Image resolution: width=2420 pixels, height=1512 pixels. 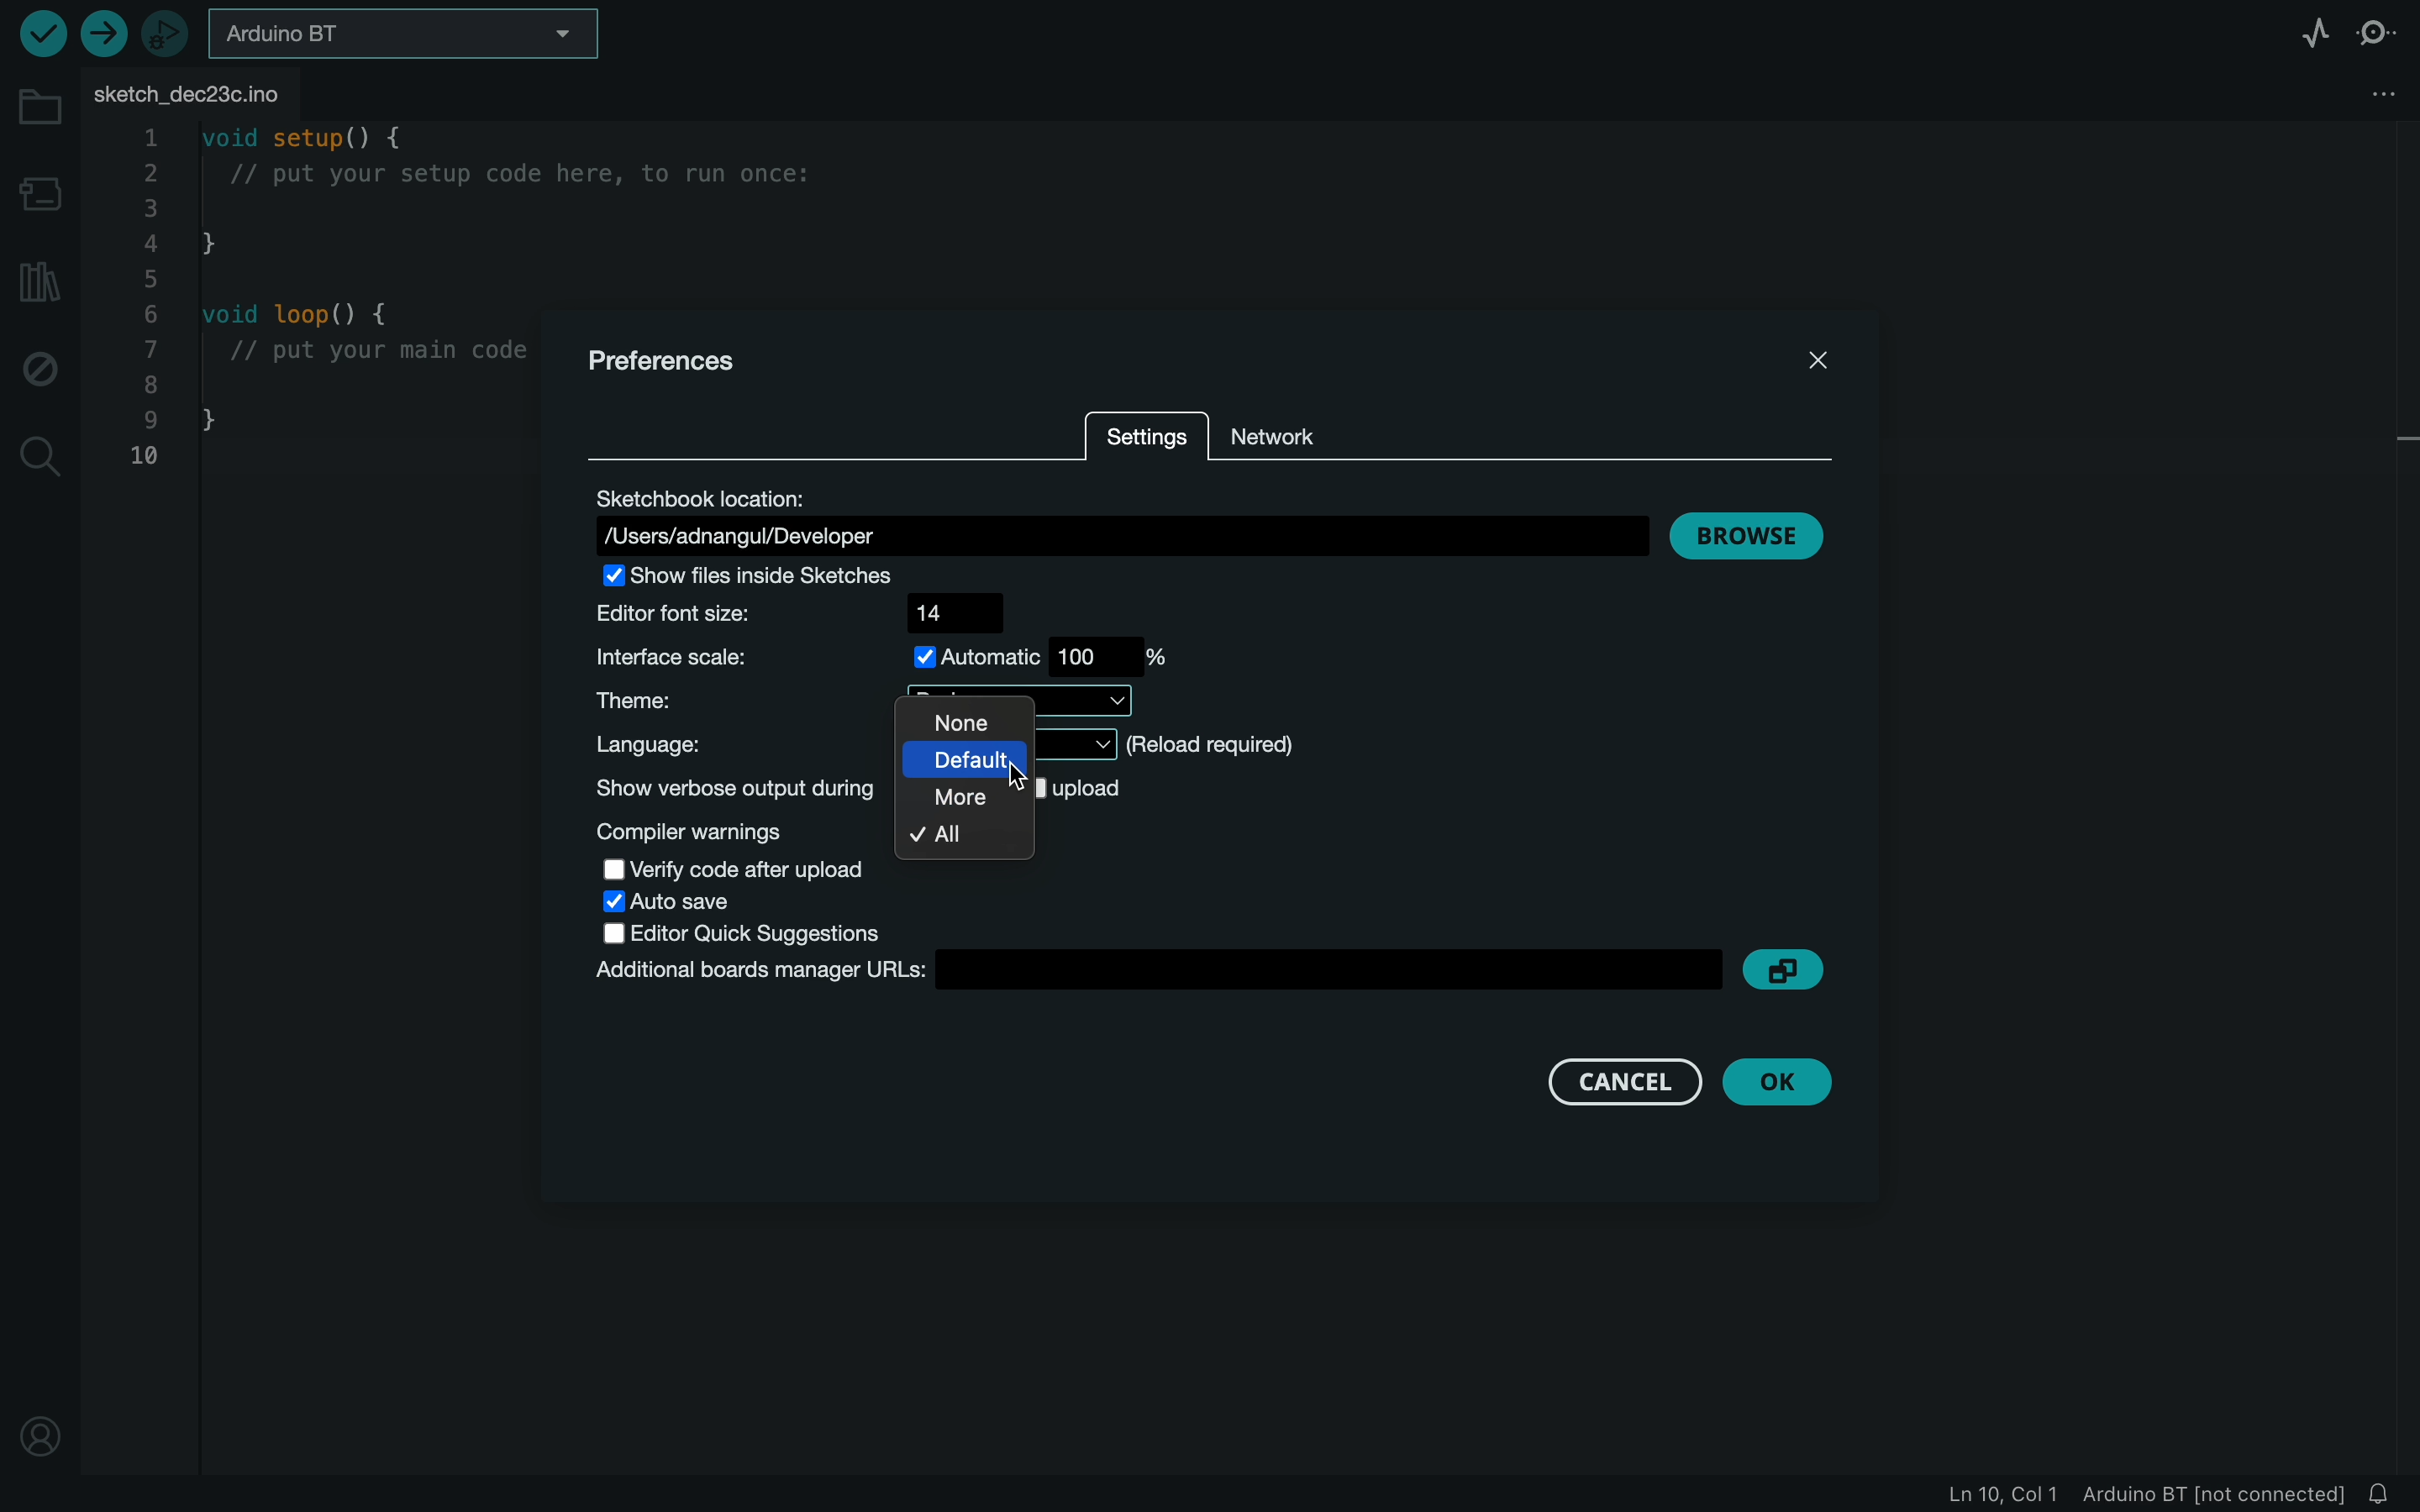 What do you see at coordinates (41, 368) in the screenshot?
I see `debug` at bounding box center [41, 368].